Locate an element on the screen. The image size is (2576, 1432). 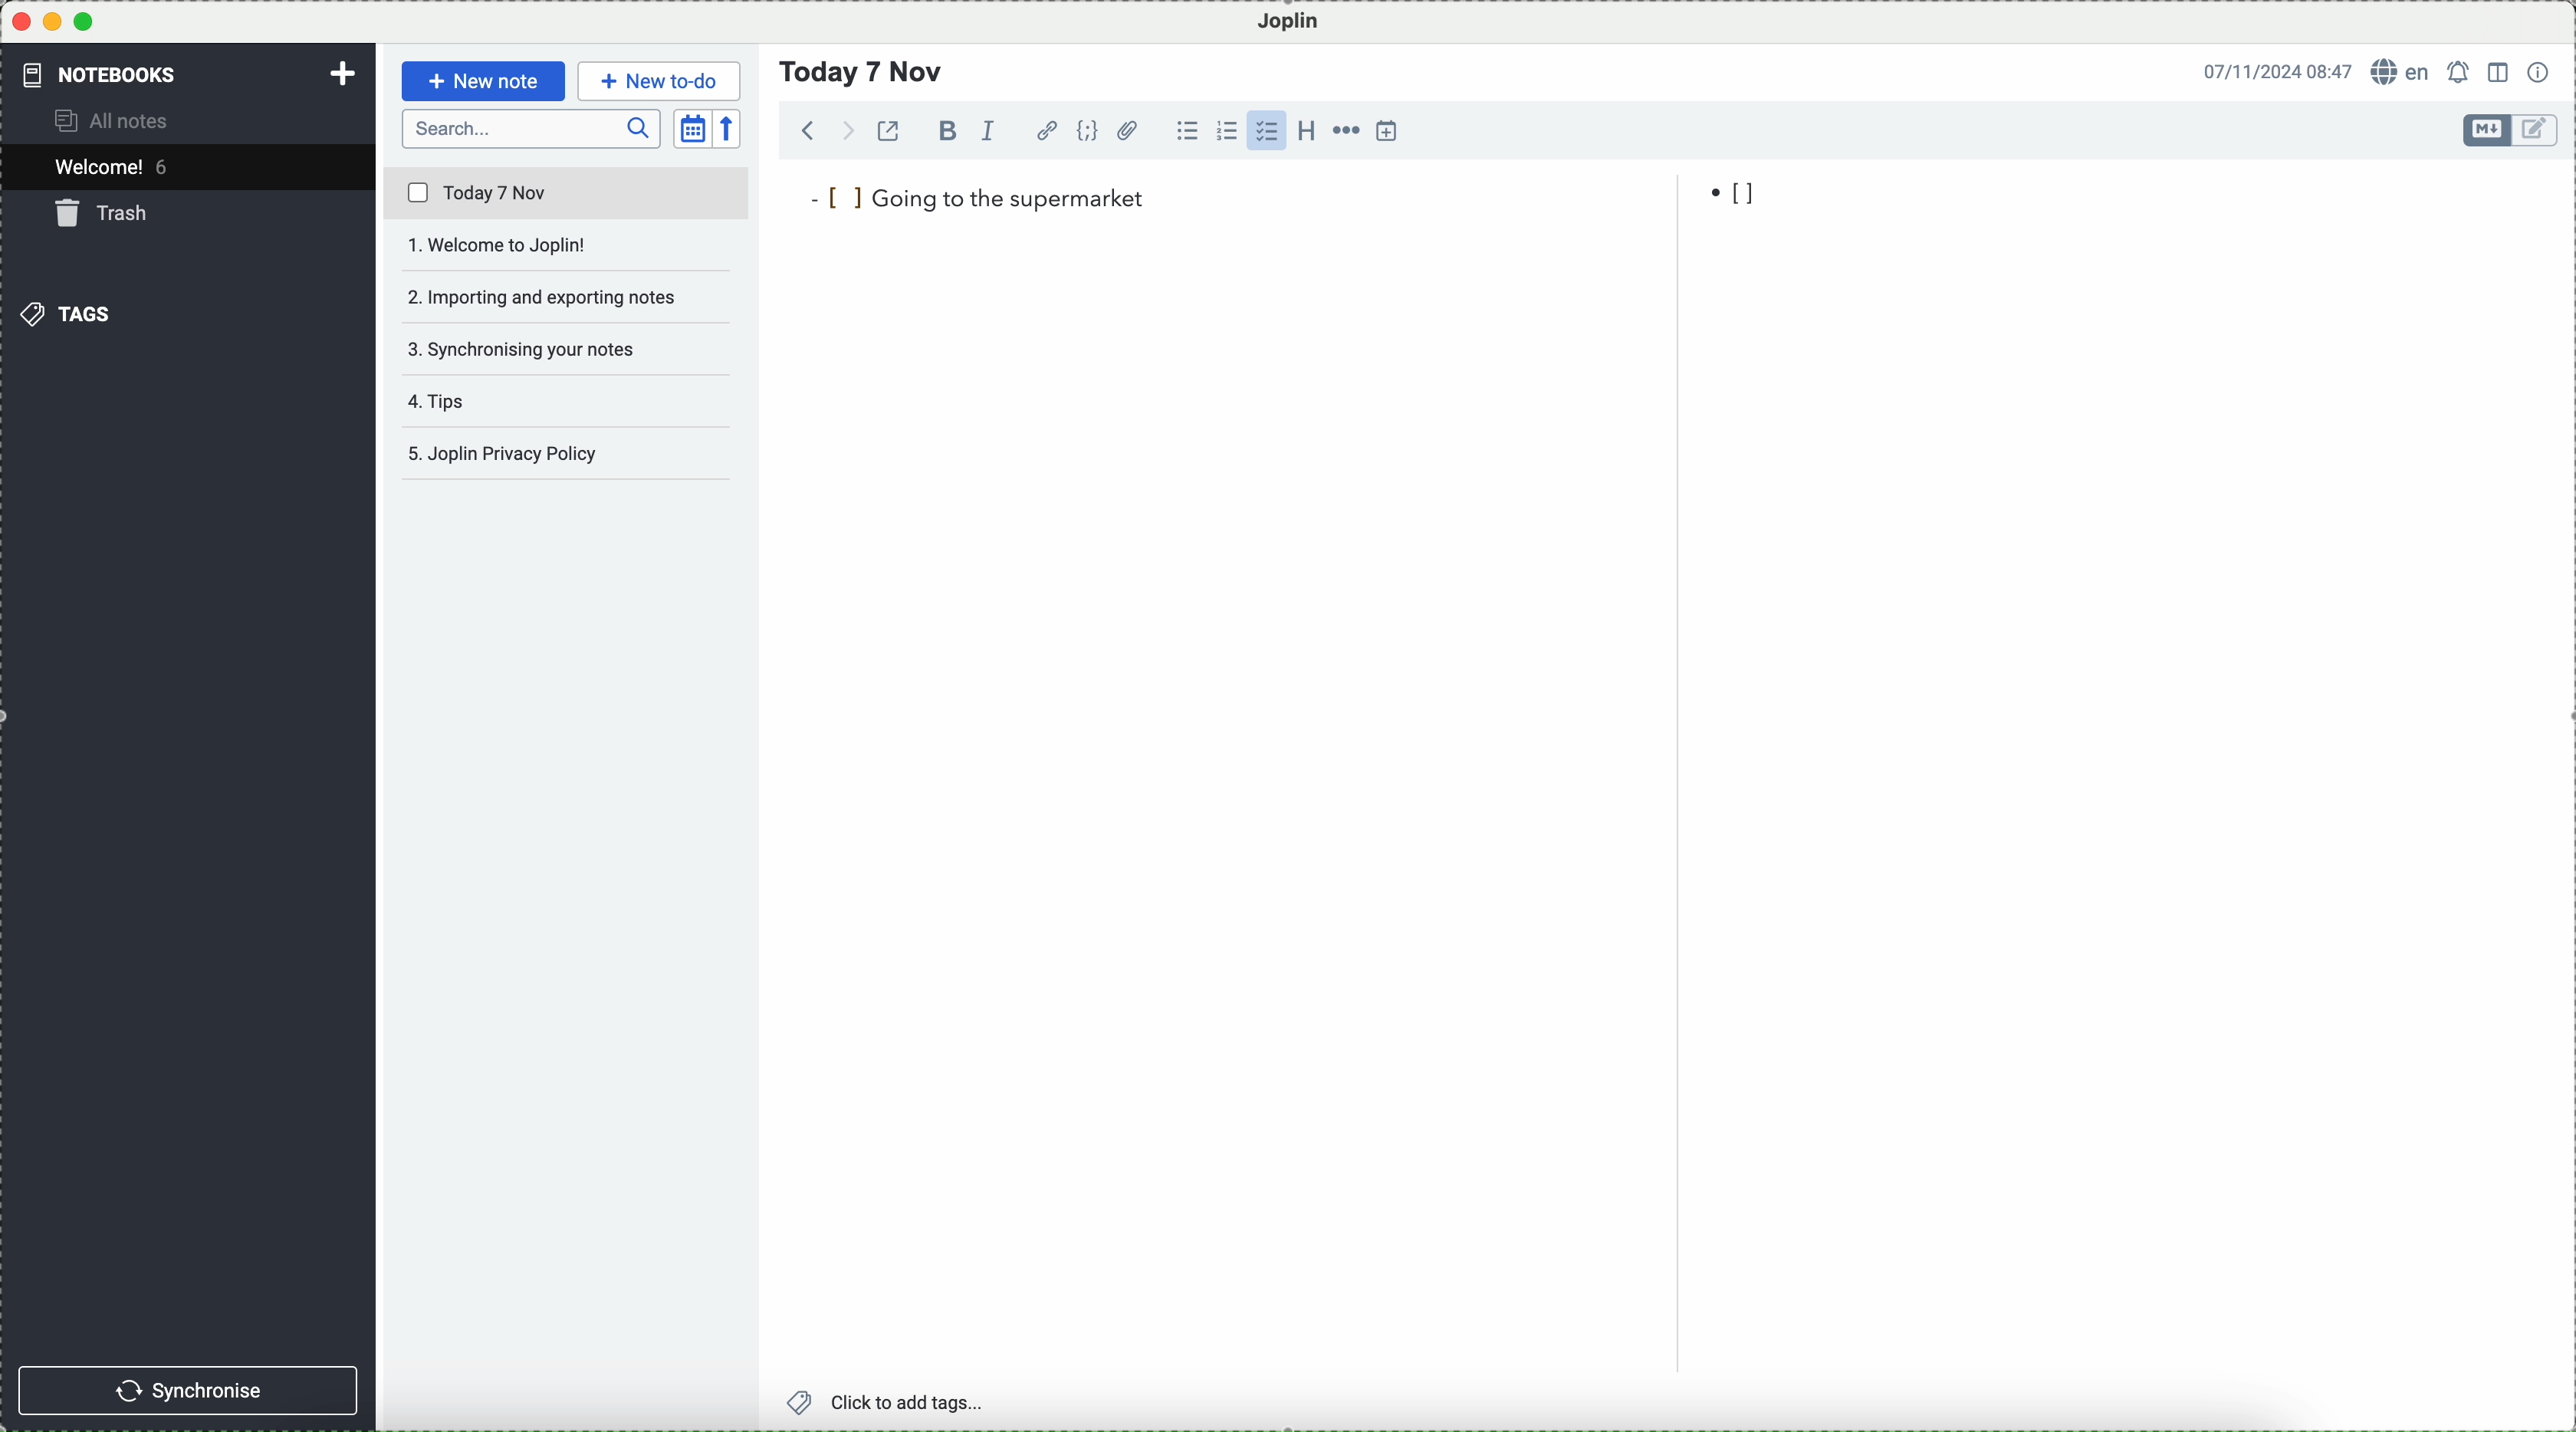
toggle editors is located at coordinates (2488, 130).